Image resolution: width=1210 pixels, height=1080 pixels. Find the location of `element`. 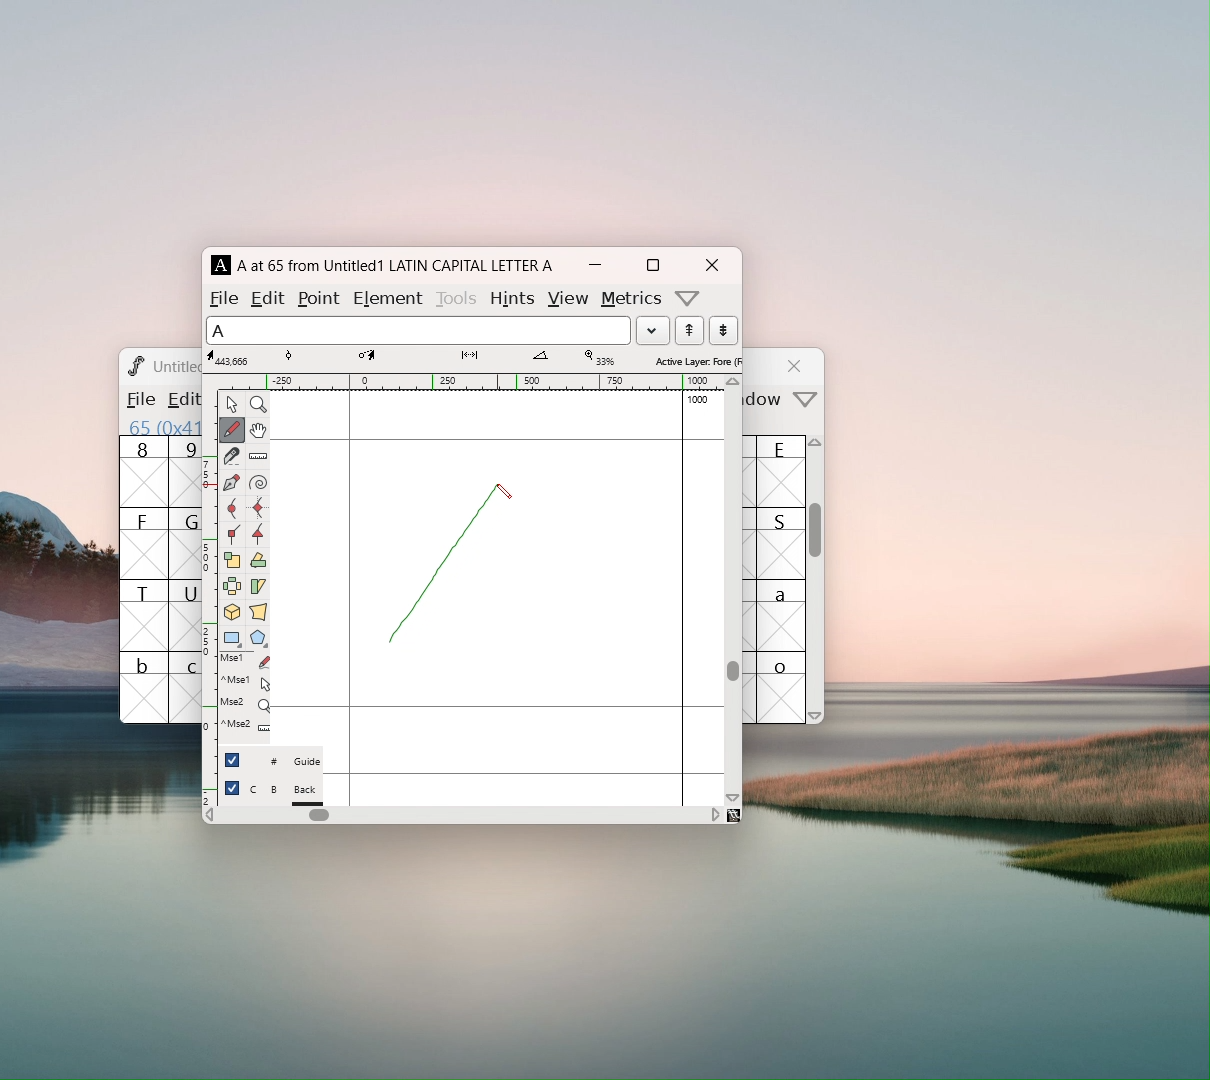

element is located at coordinates (387, 296).